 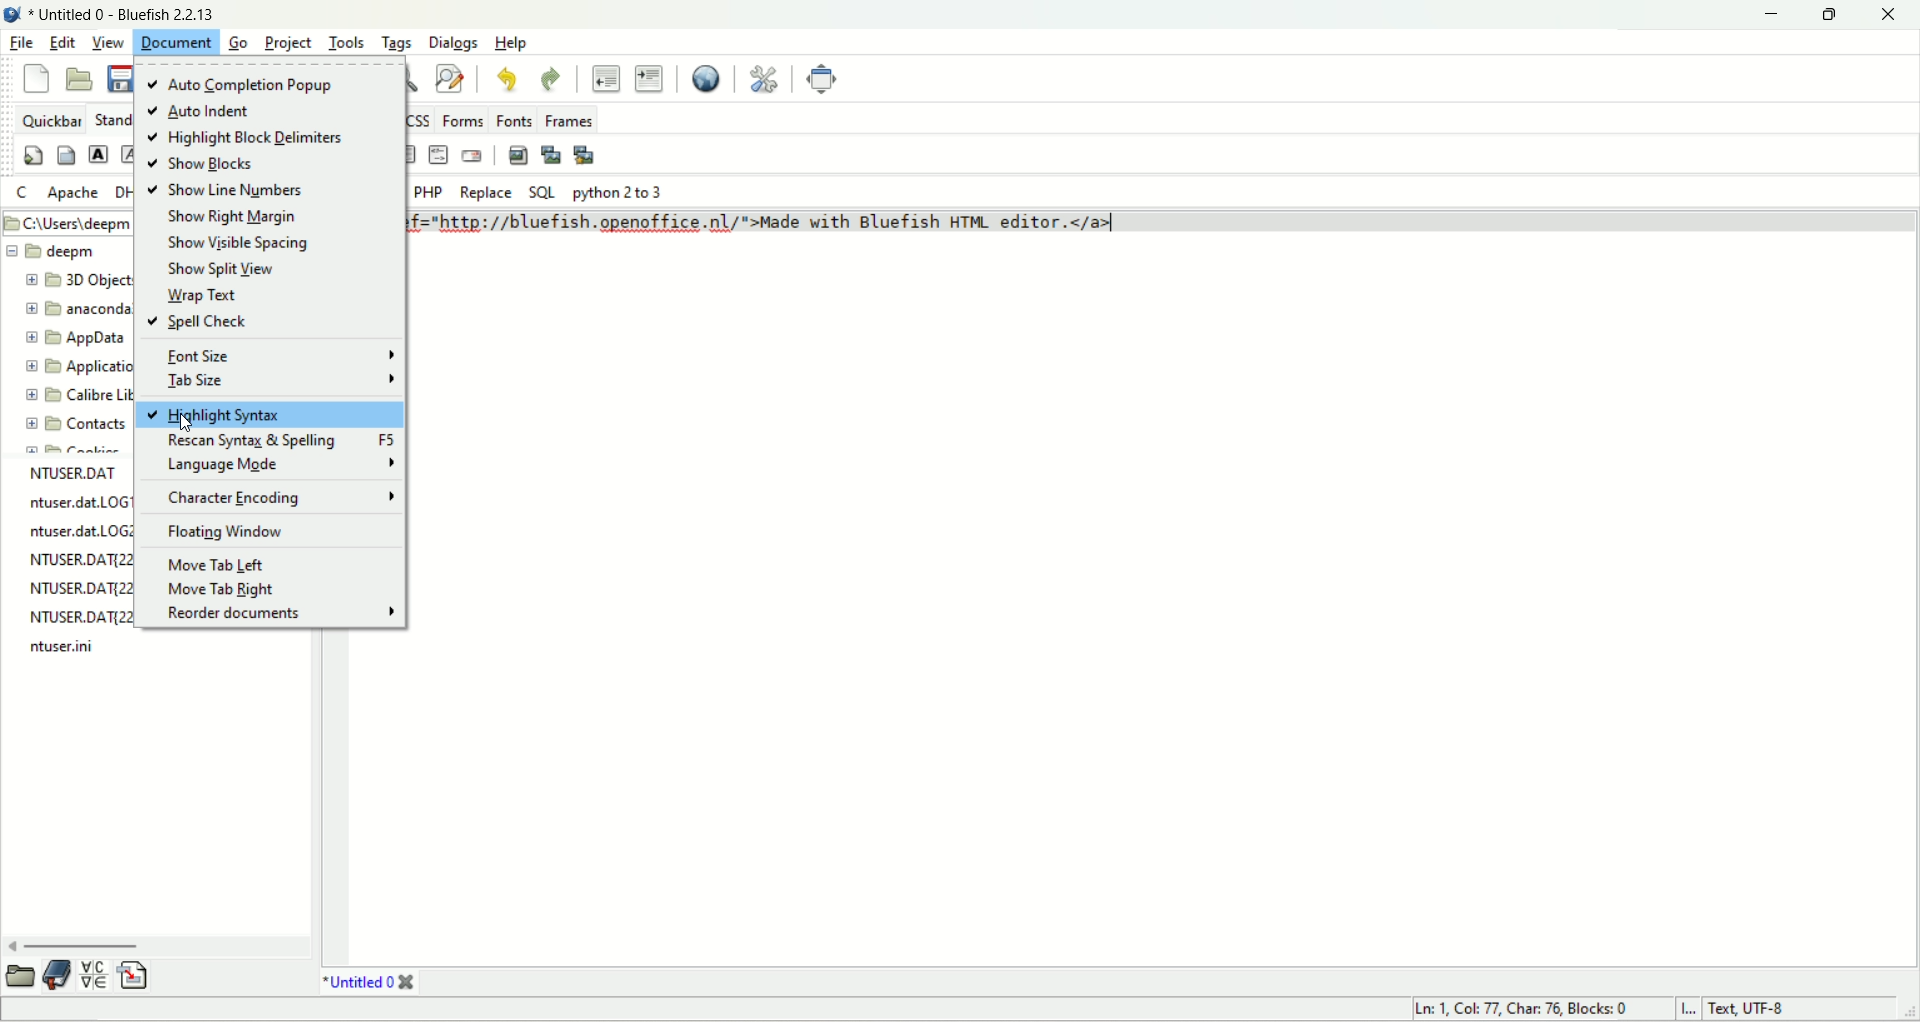 What do you see at coordinates (243, 139) in the screenshot?
I see `highlight block delimiters` at bounding box center [243, 139].